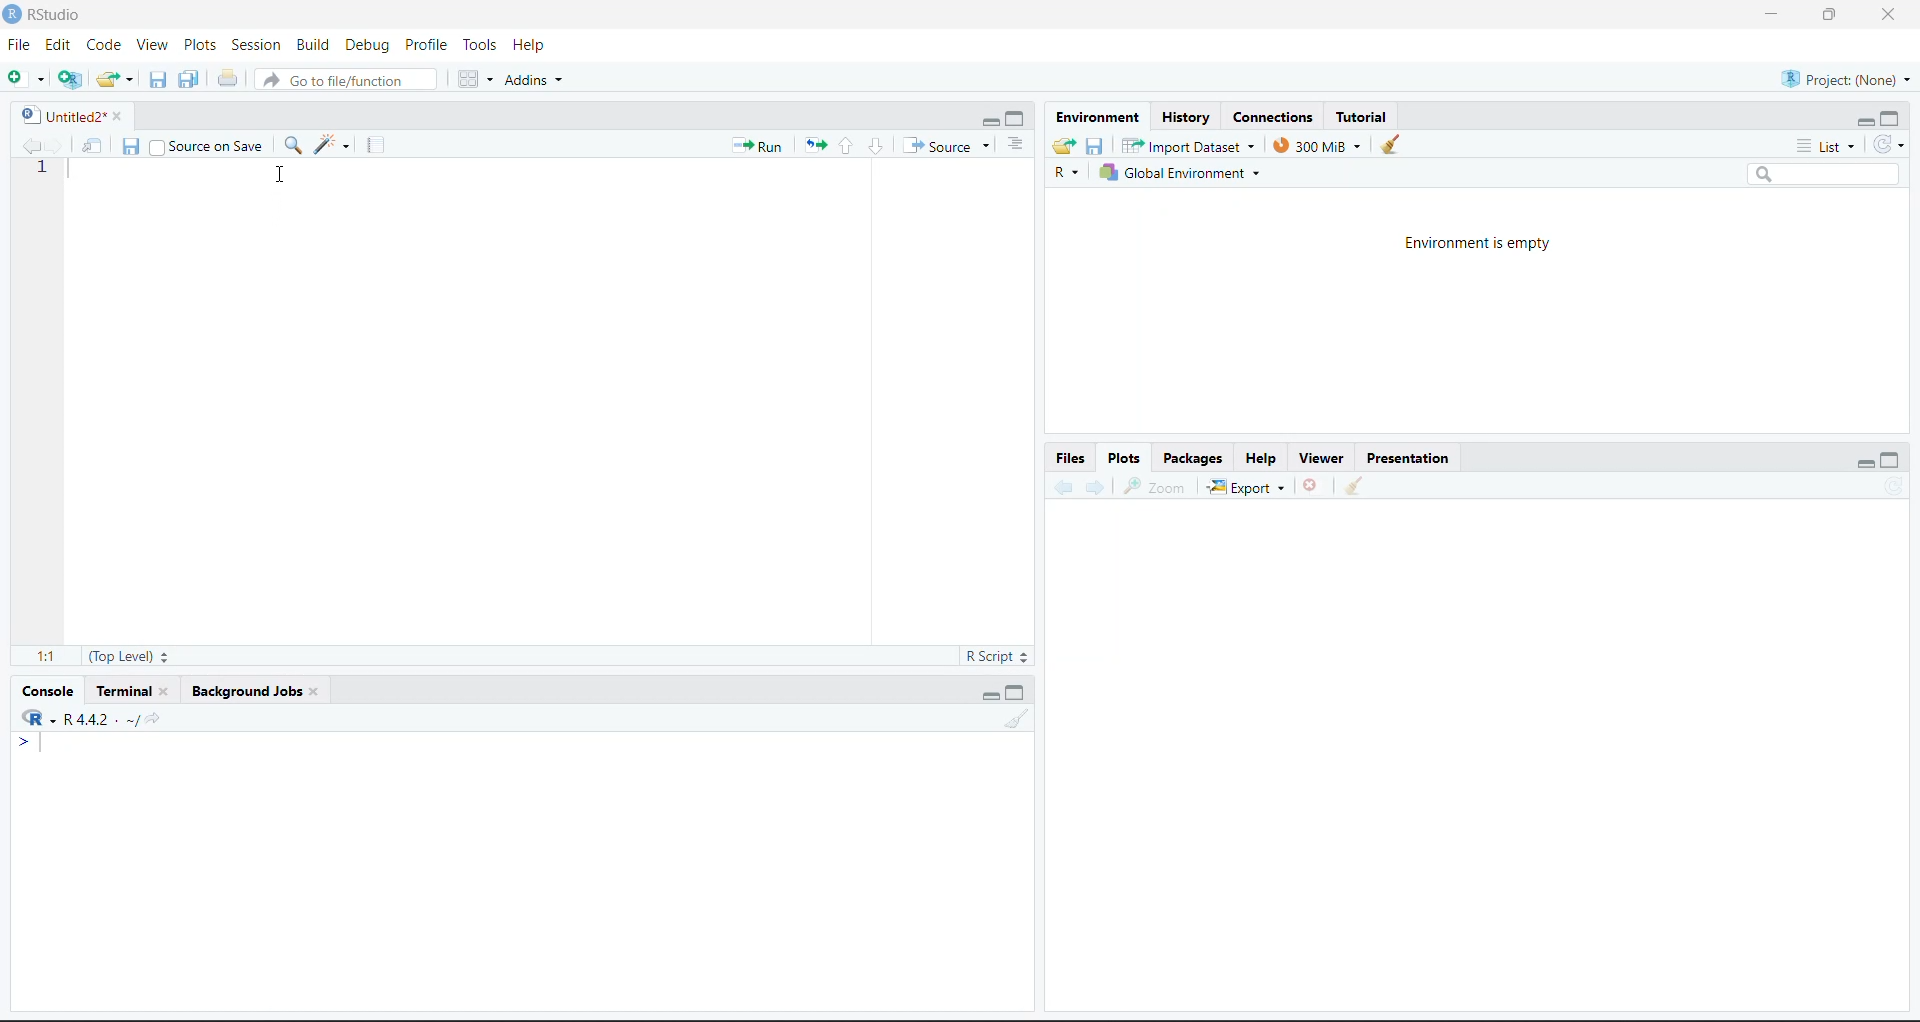 This screenshot has height=1022, width=1920. Describe the element at coordinates (199, 44) in the screenshot. I see `Plots` at that location.